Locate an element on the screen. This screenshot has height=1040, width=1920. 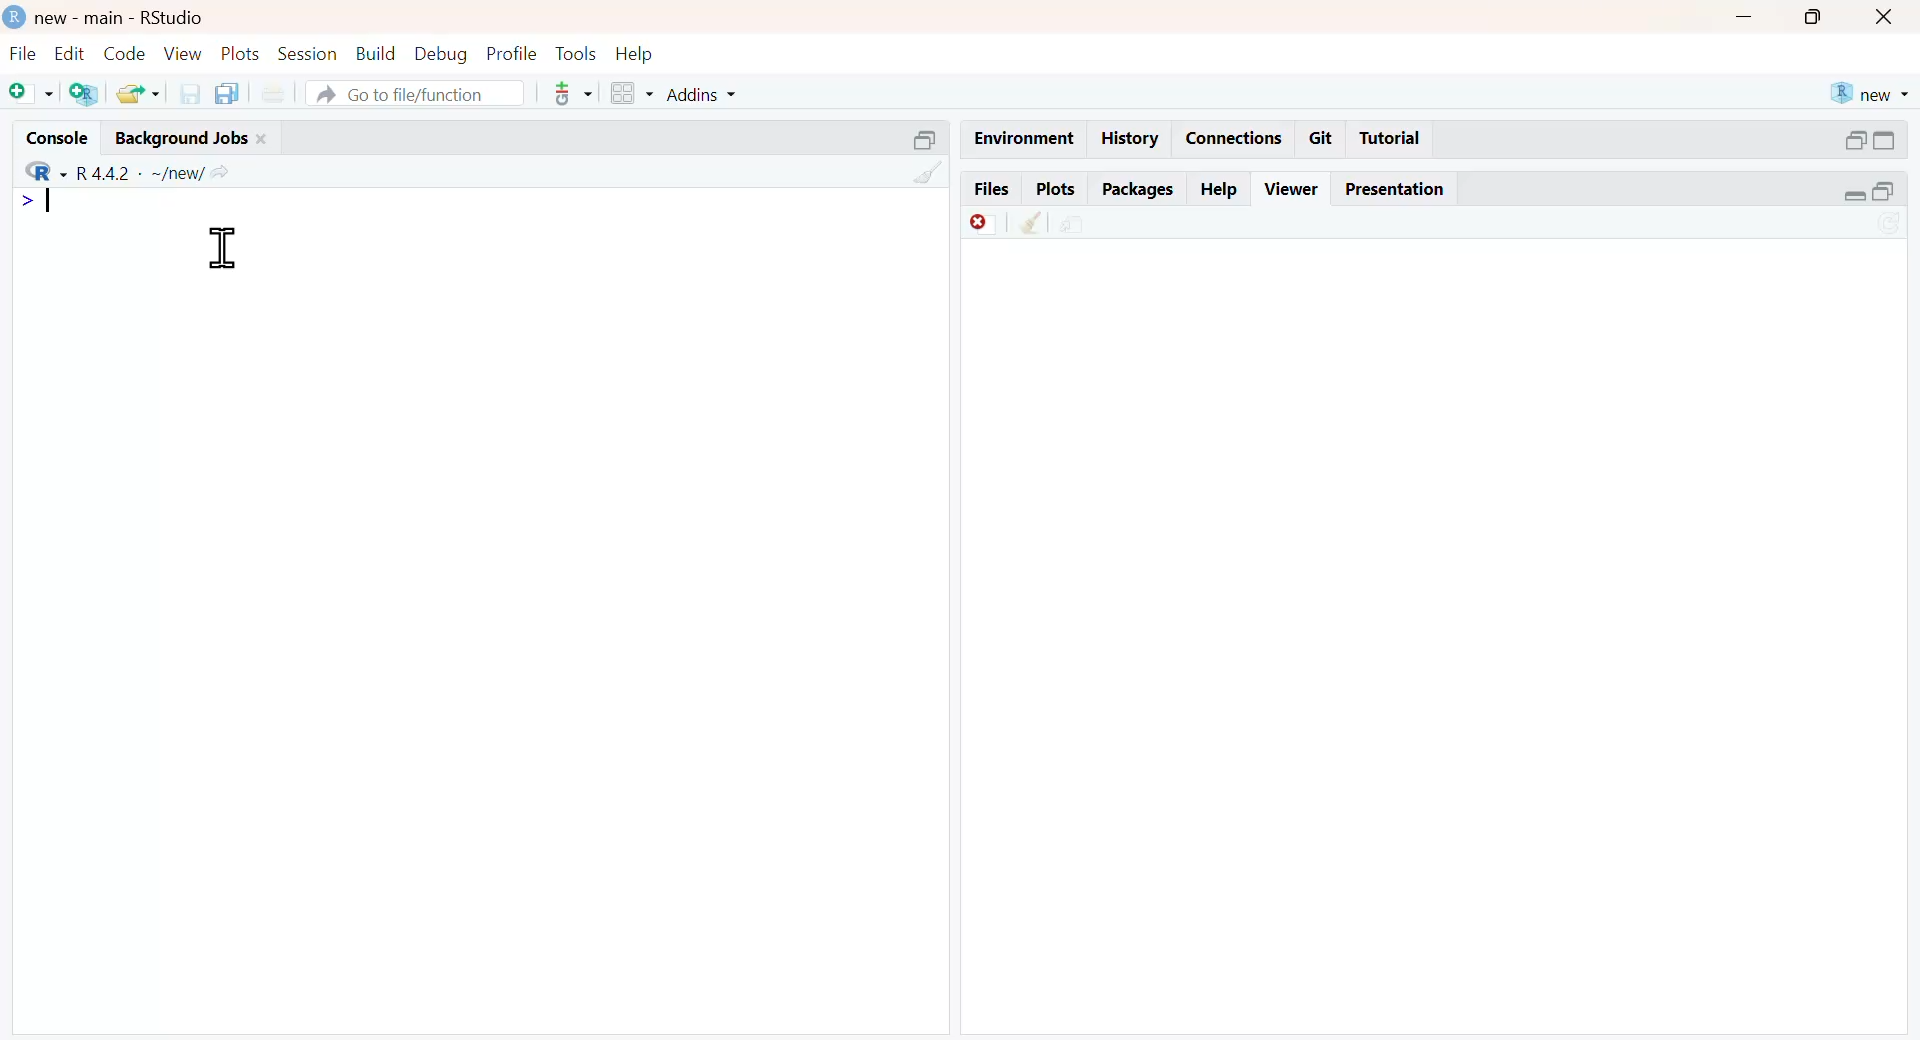
close is located at coordinates (1886, 18).